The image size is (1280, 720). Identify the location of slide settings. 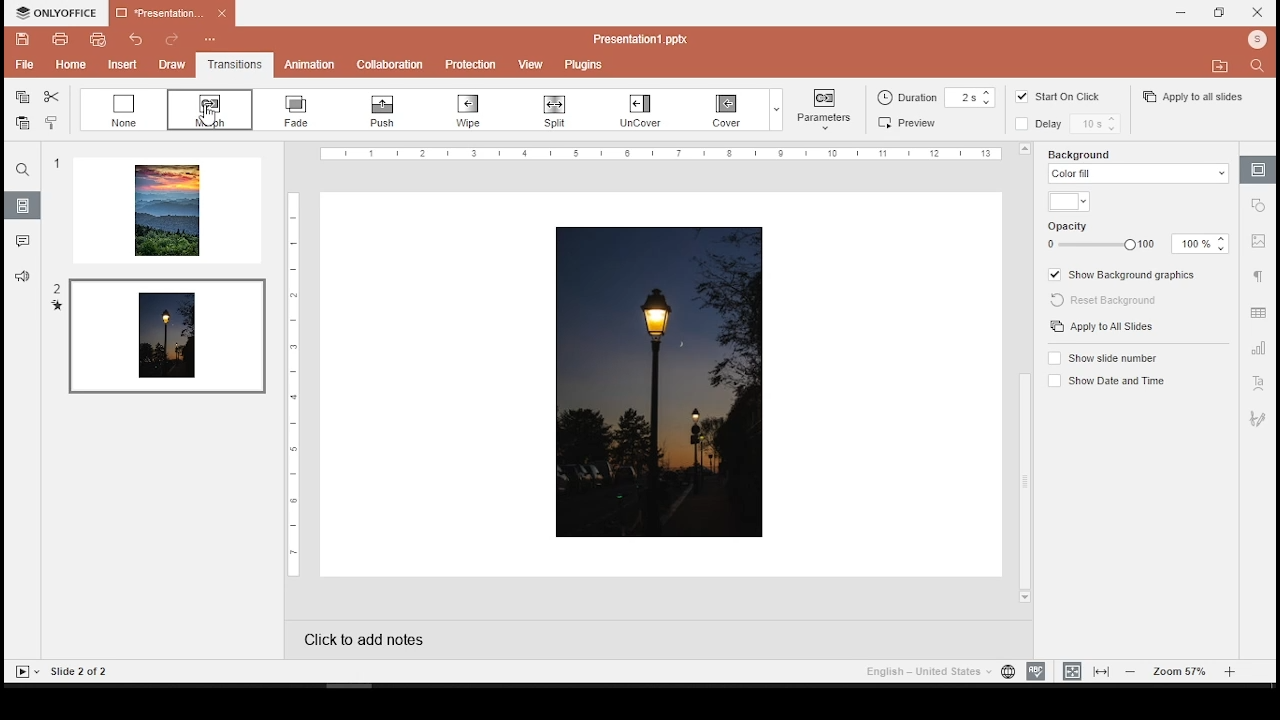
(1258, 170).